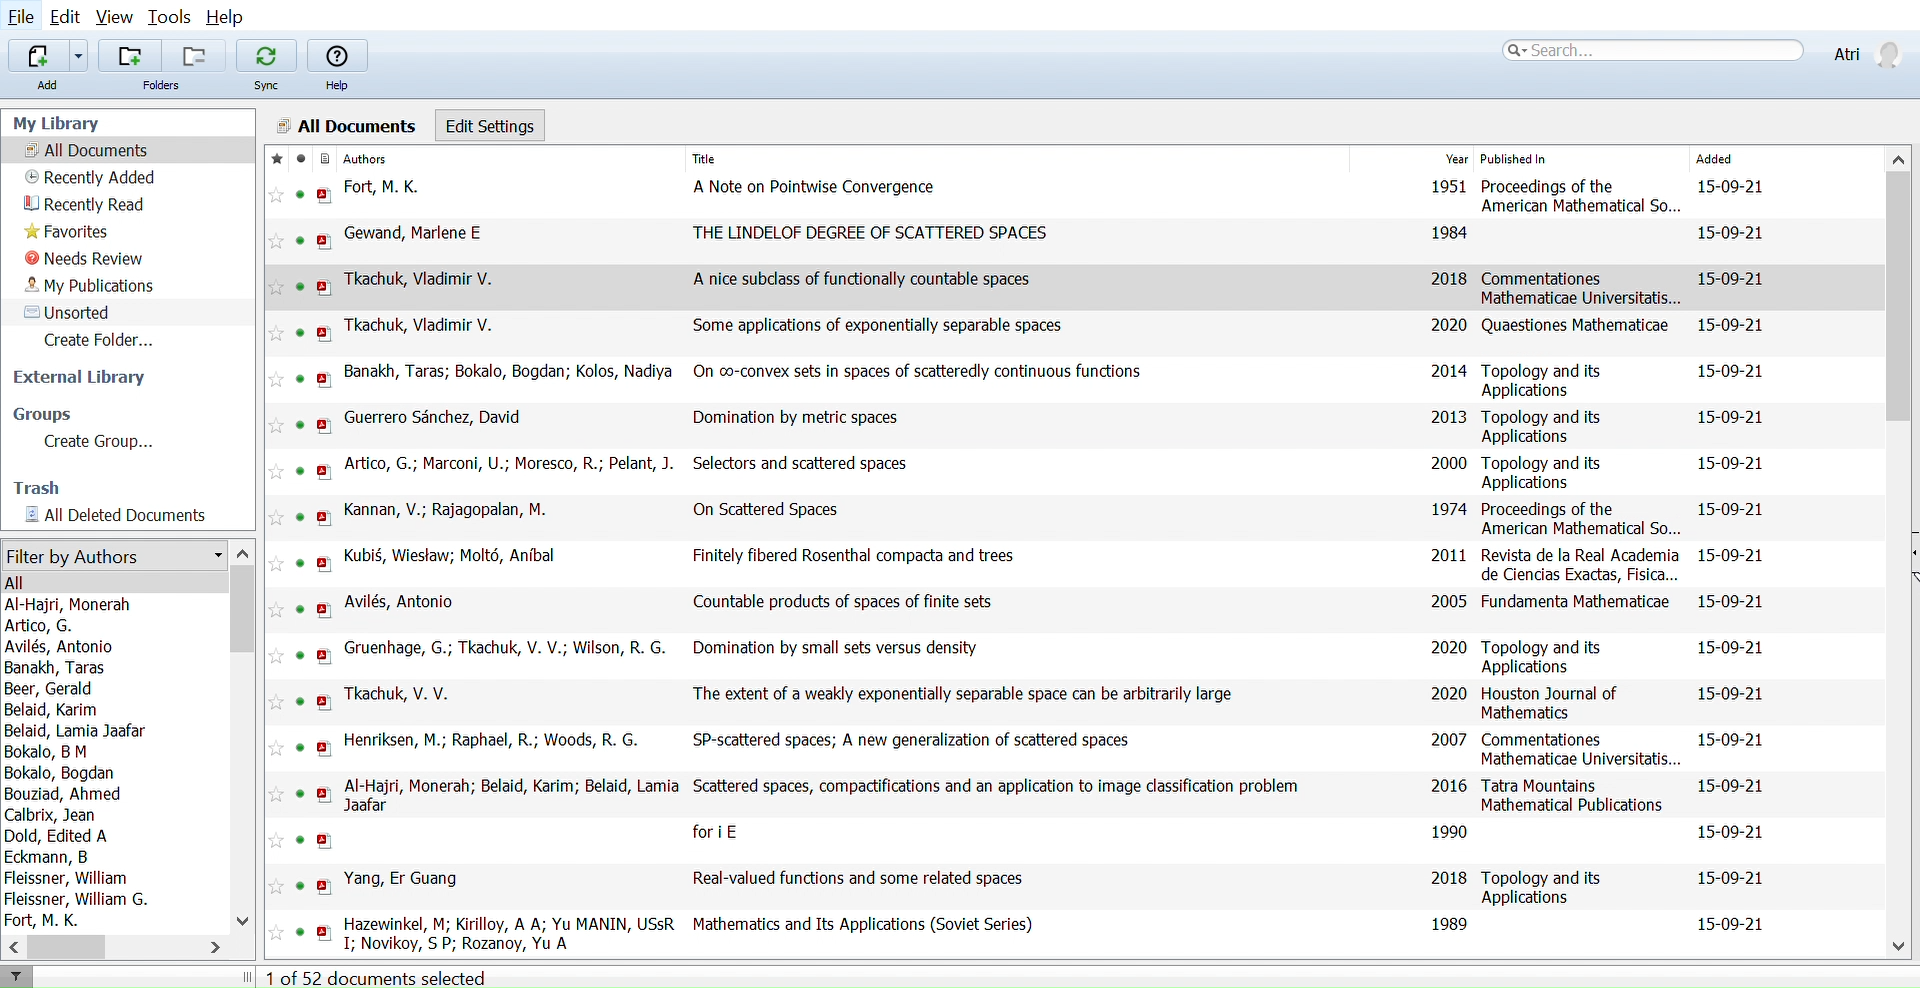  What do you see at coordinates (324, 656) in the screenshot?
I see `open PDF` at bounding box center [324, 656].